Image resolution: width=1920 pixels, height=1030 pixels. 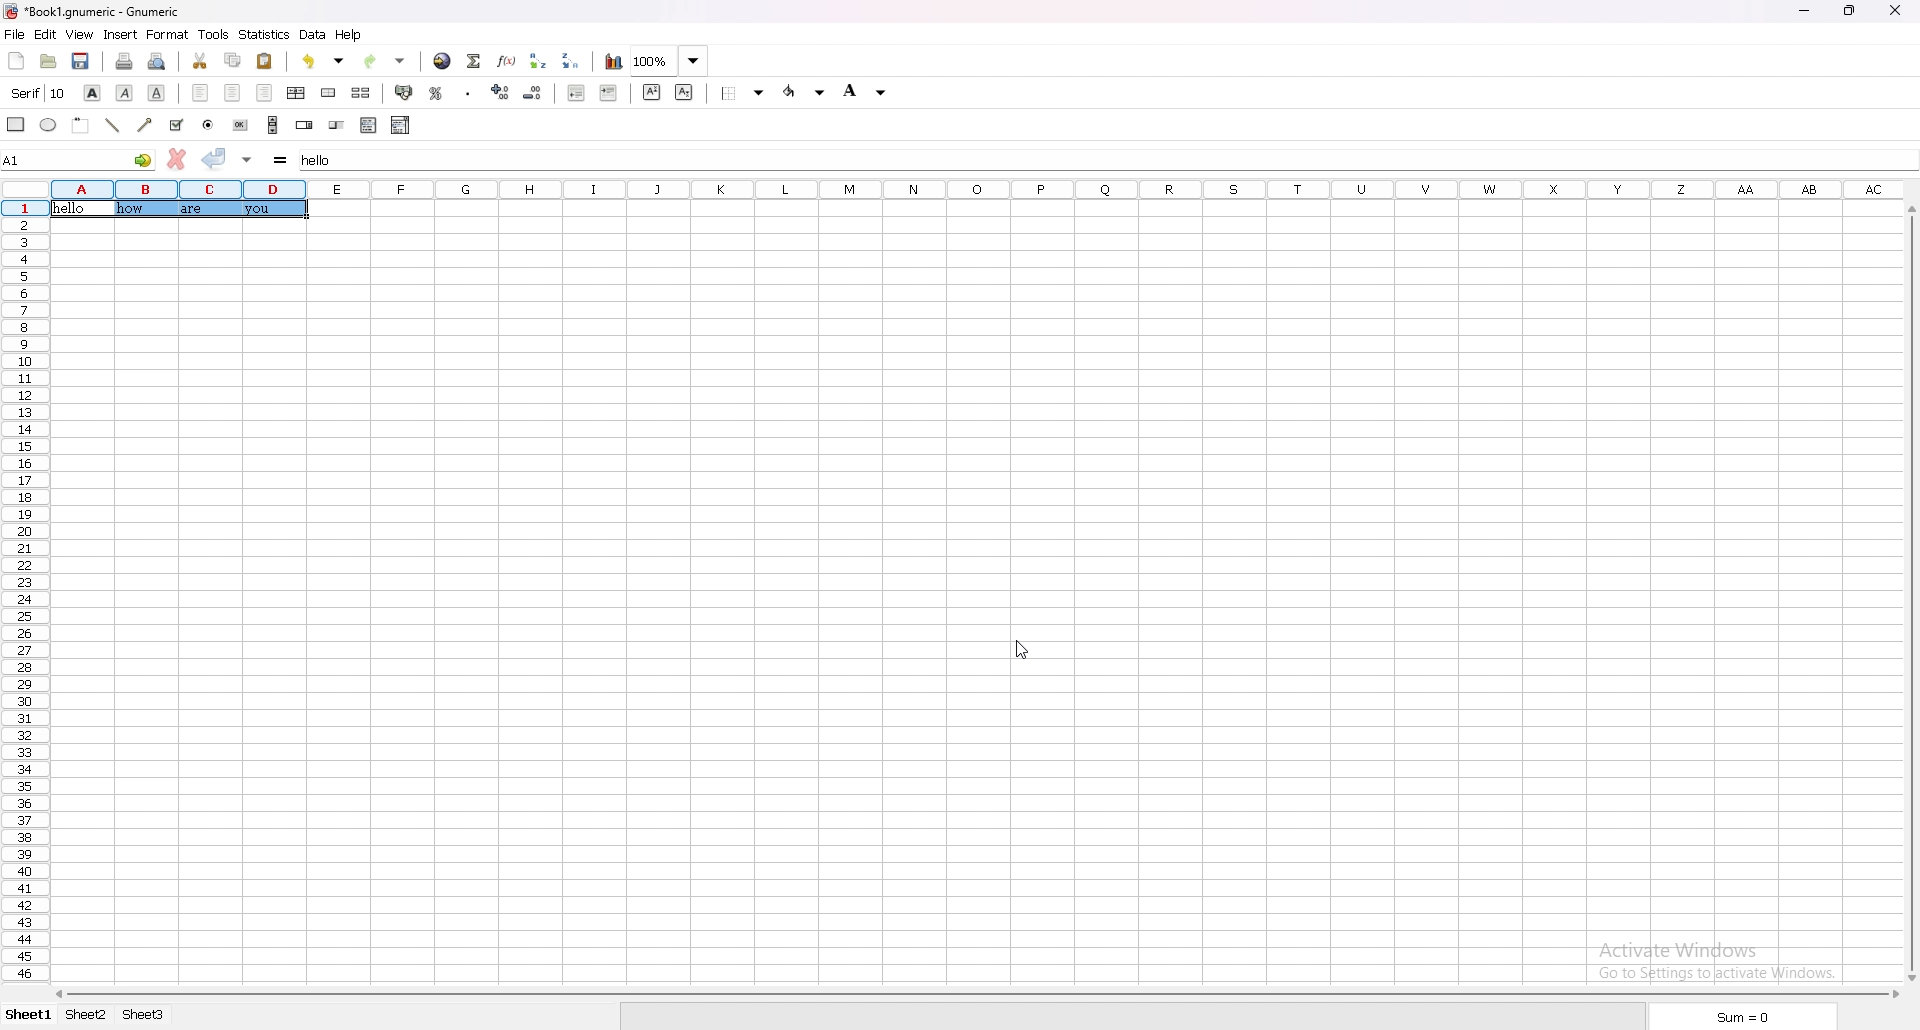 I want to click on rectangle, so click(x=15, y=124).